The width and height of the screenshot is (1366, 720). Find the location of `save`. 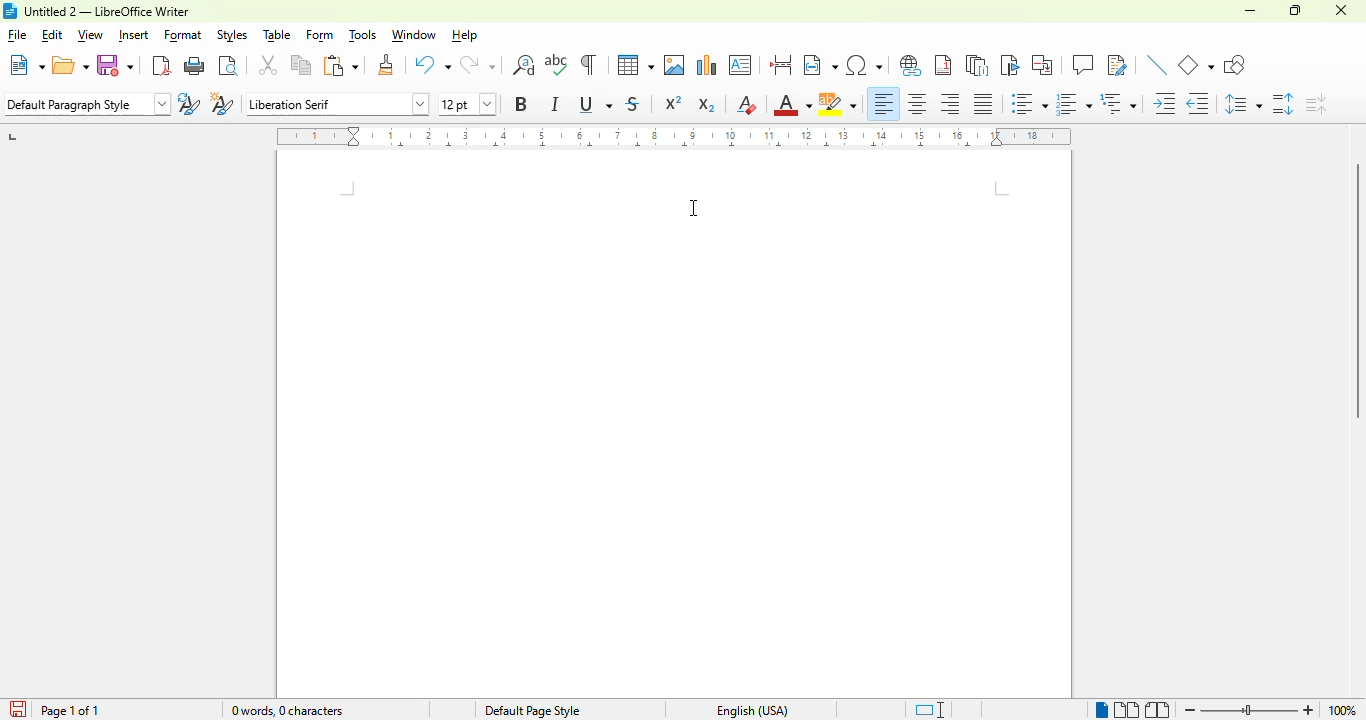

save is located at coordinates (116, 65).